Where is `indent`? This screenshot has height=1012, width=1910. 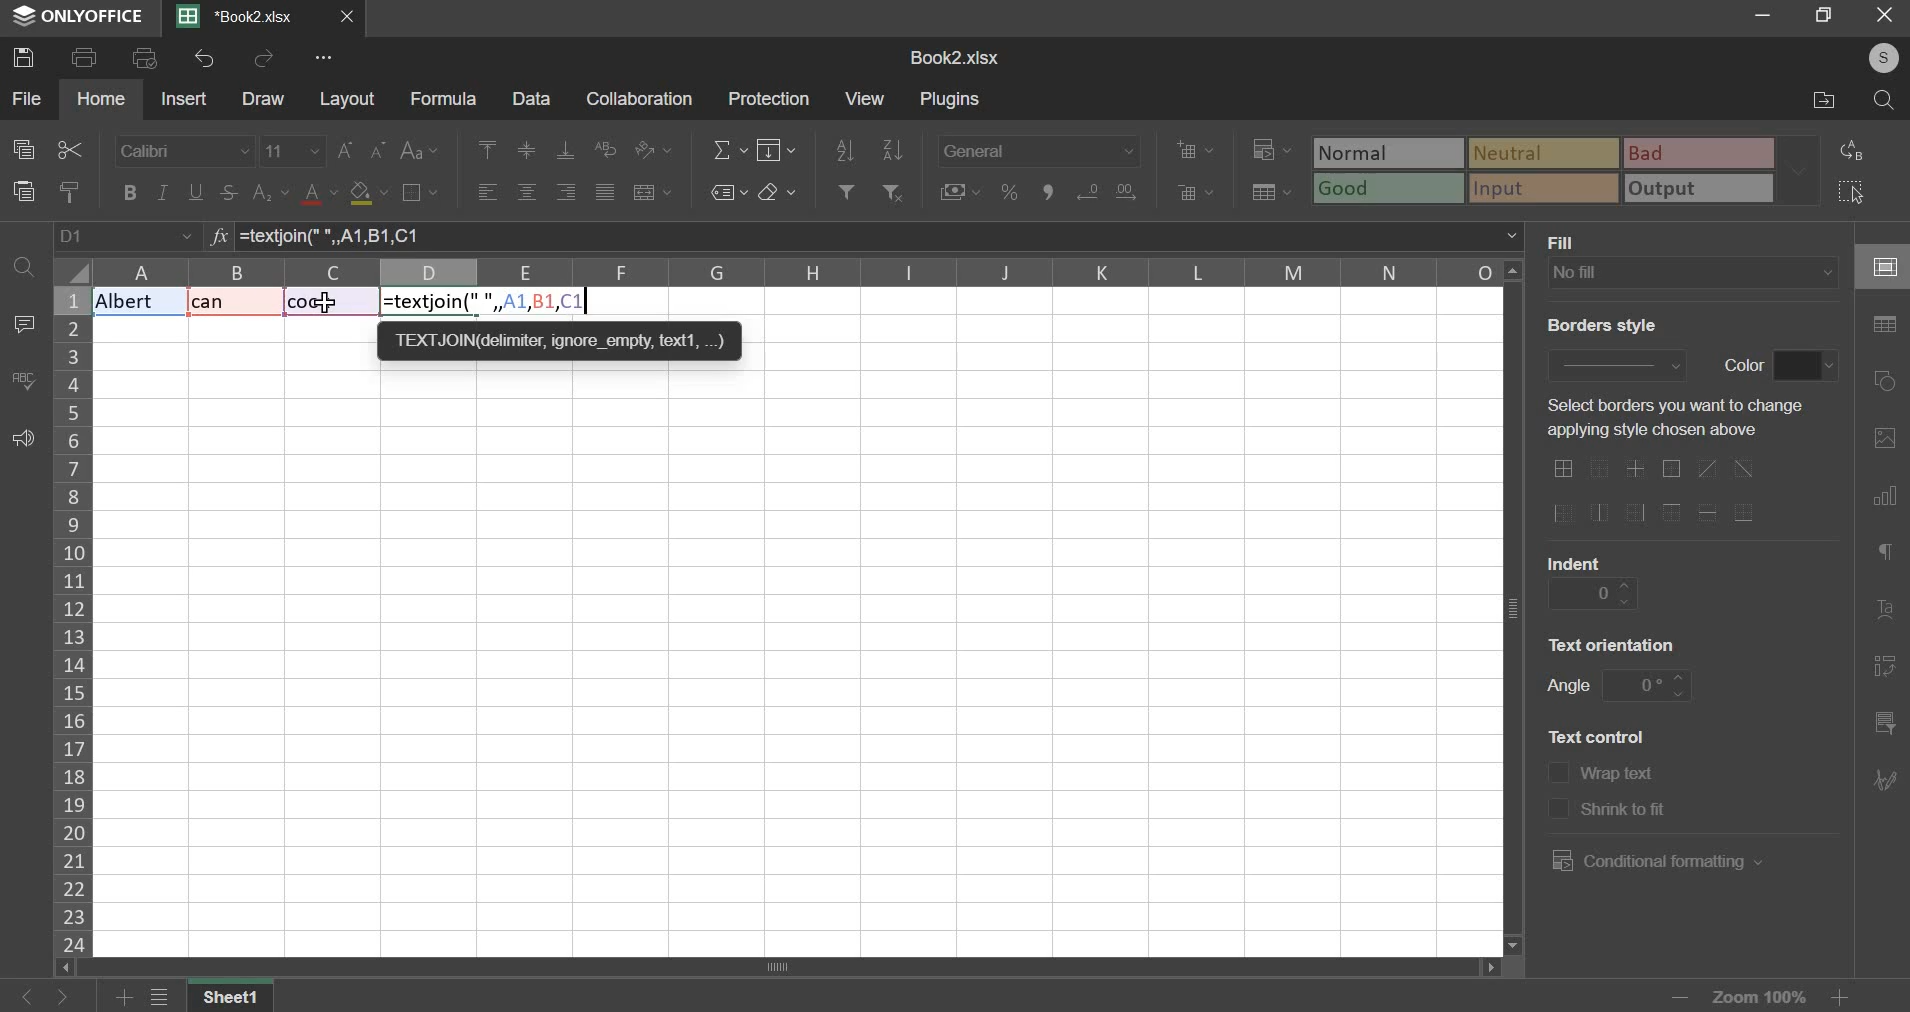 indent is located at coordinates (1593, 593).